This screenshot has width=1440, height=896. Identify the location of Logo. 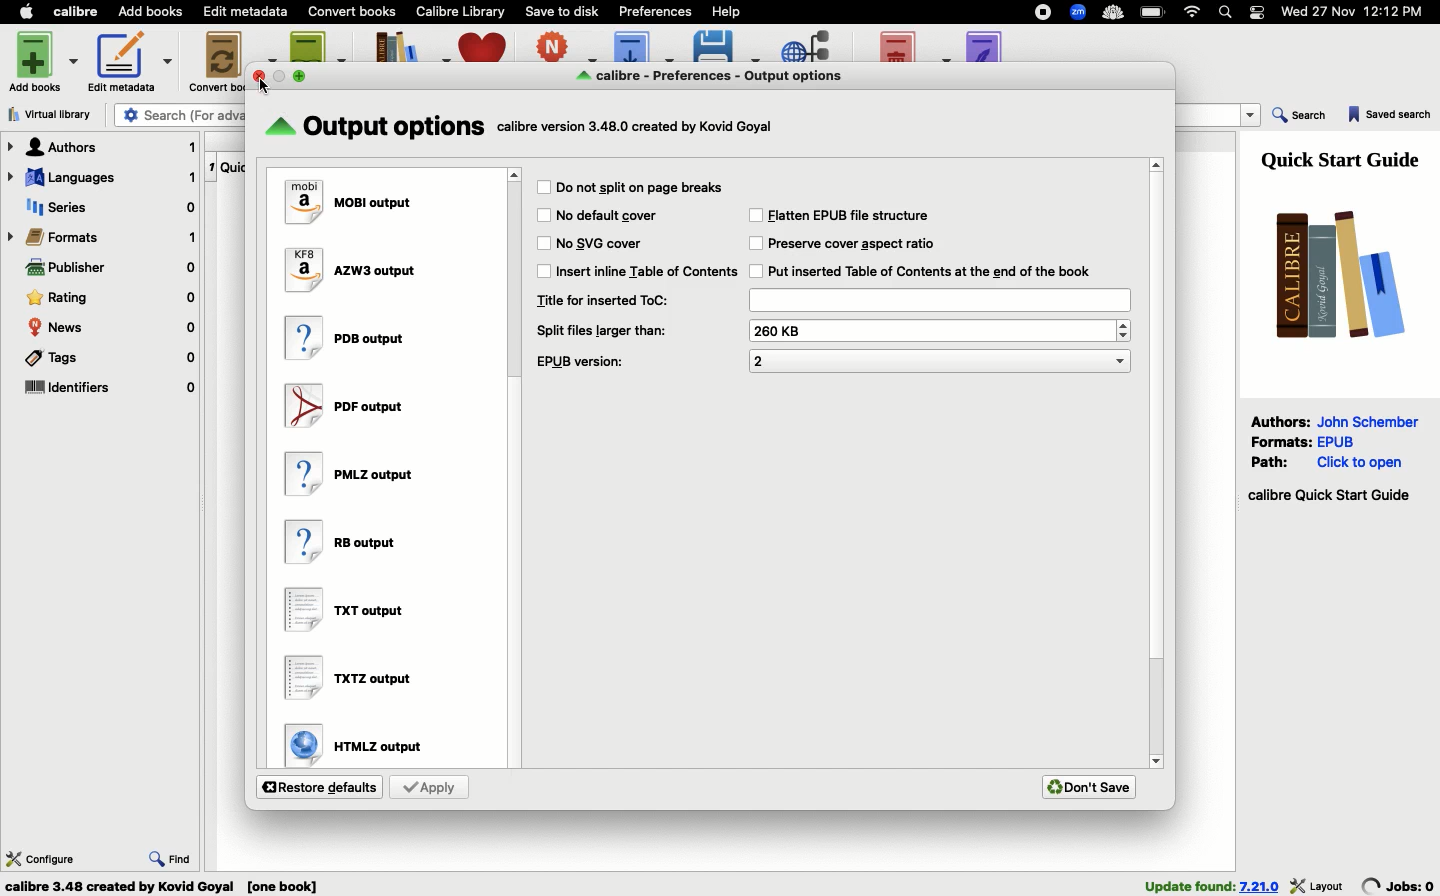
(1333, 273).